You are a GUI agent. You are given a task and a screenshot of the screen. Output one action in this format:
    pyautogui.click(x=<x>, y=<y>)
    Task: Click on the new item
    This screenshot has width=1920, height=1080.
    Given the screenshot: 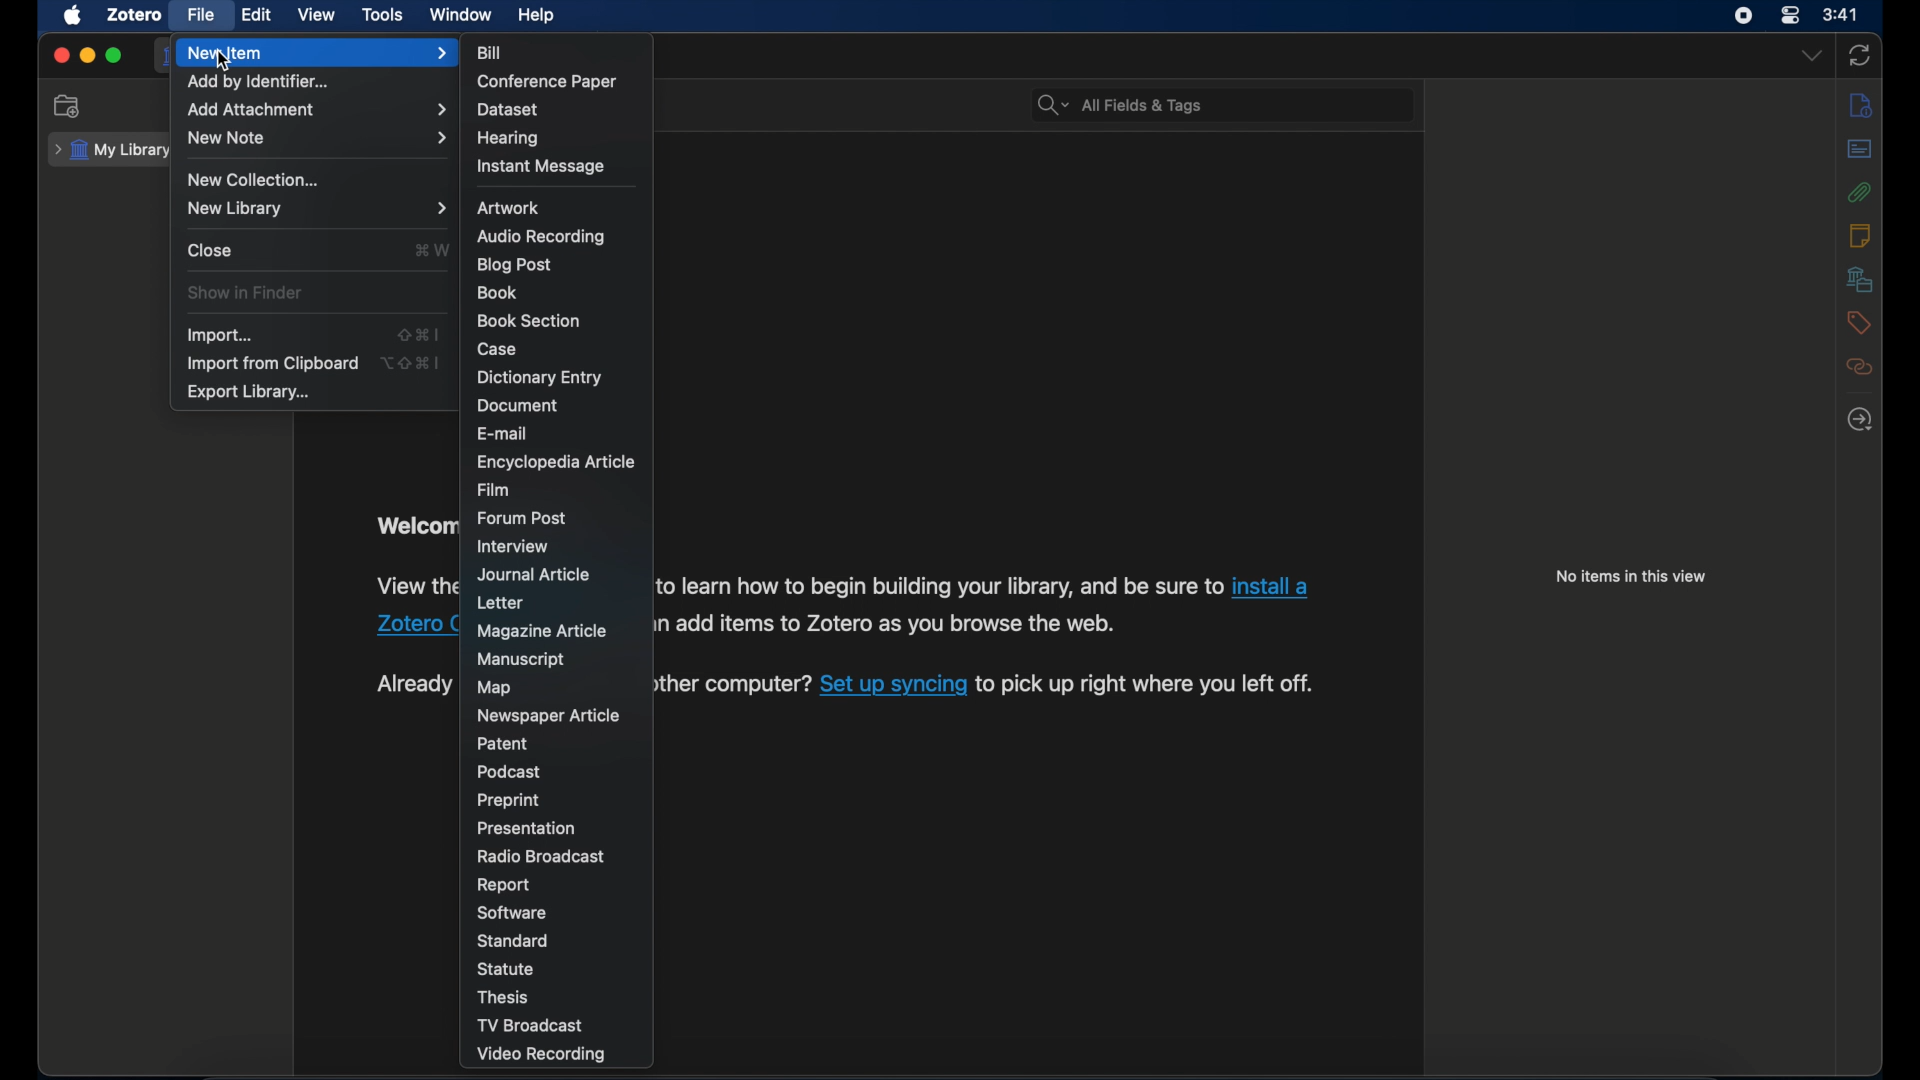 What is the action you would take?
    pyautogui.click(x=317, y=53)
    